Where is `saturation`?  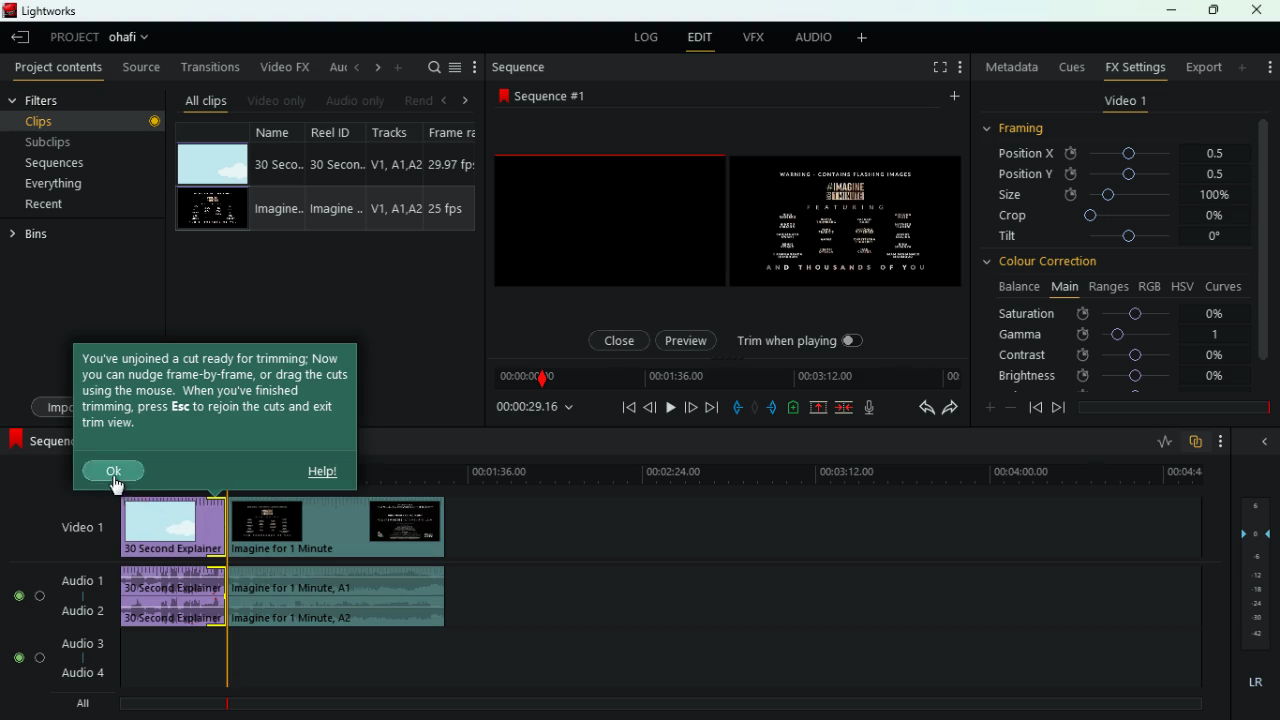
saturation is located at coordinates (1116, 313).